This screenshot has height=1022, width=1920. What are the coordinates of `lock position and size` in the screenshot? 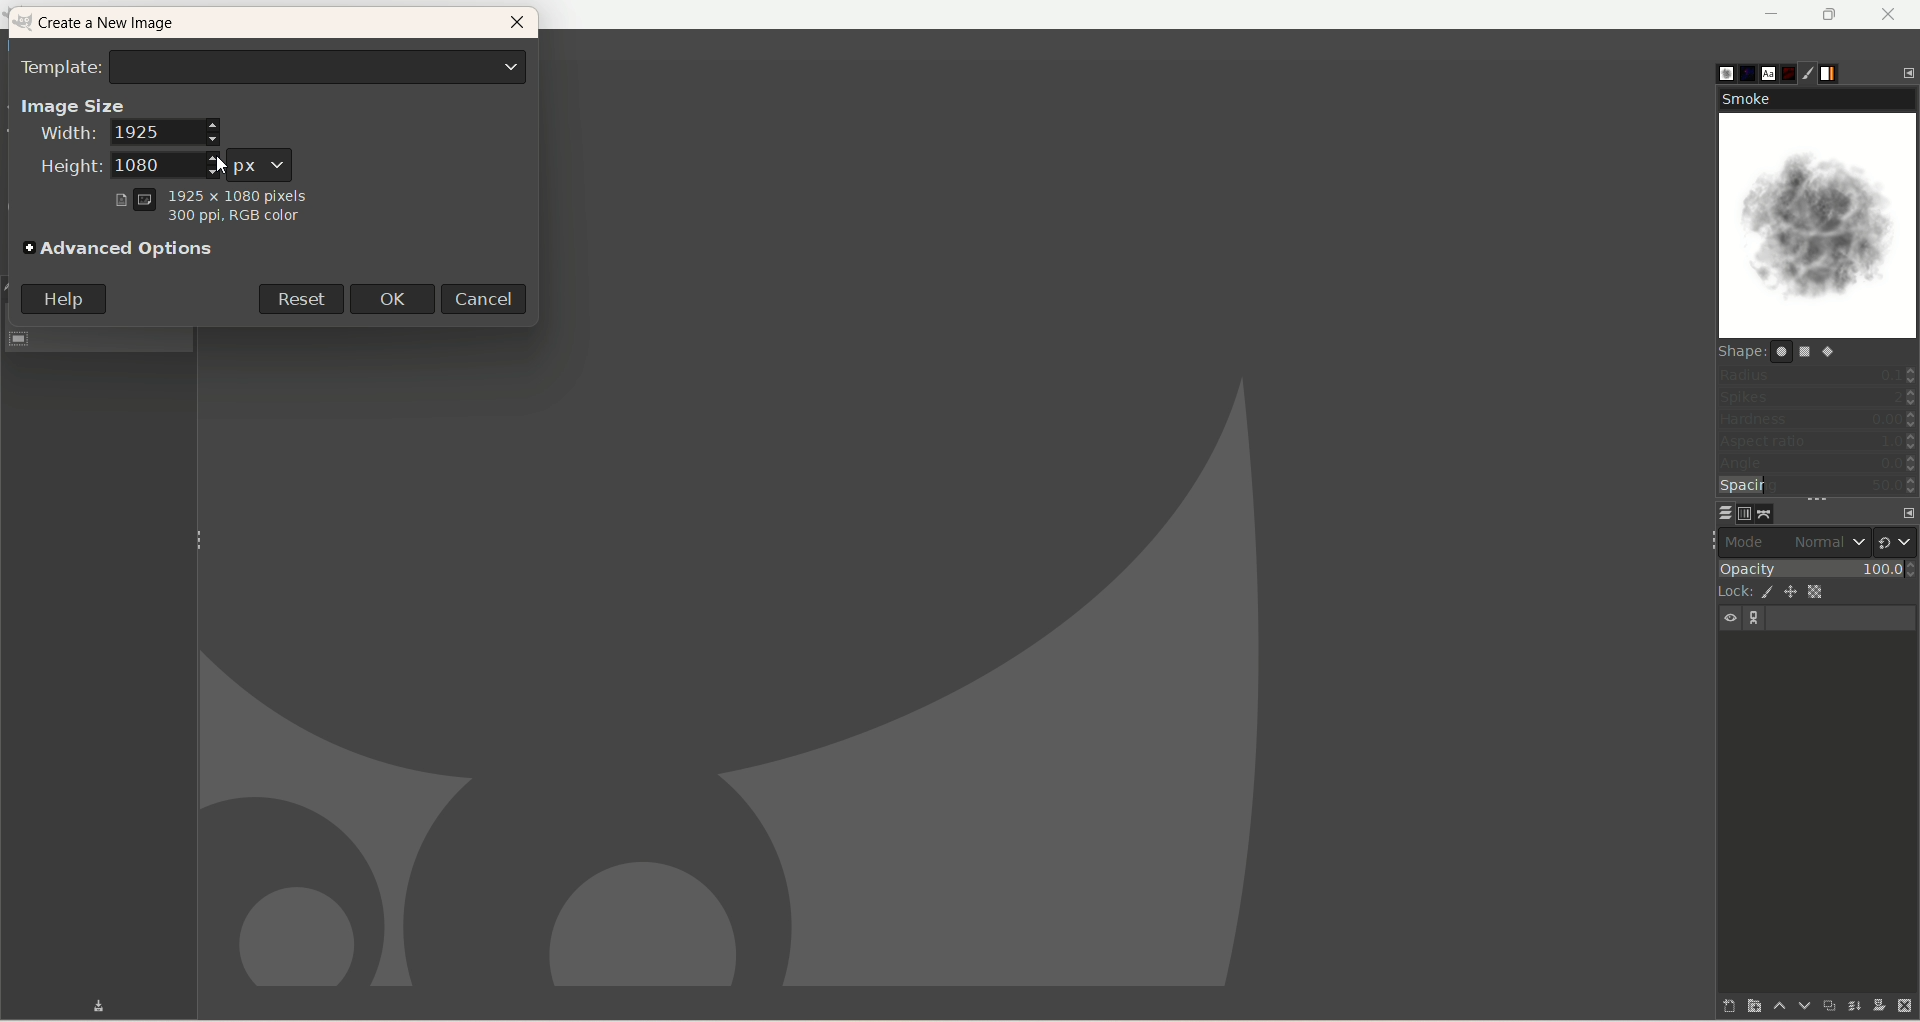 It's located at (1792, 595).